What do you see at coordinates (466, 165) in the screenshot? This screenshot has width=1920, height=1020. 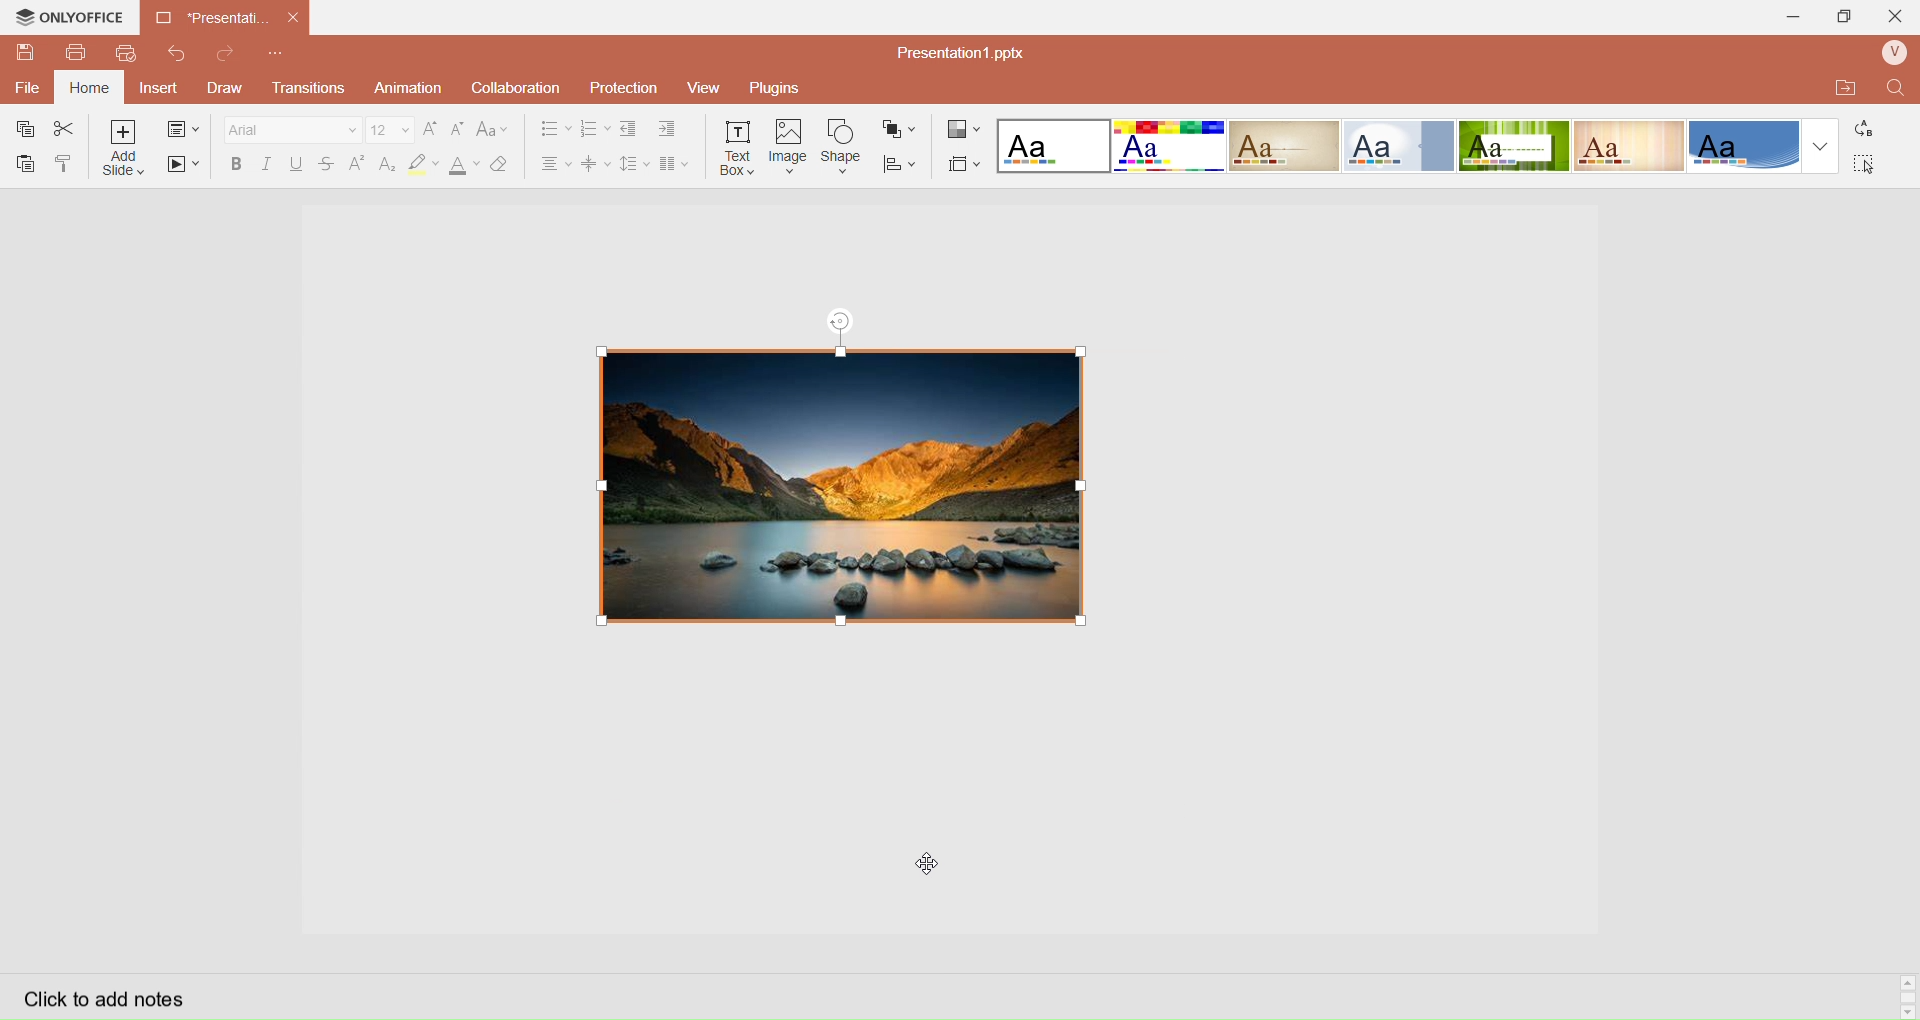 I see `Font Color` at bounding box center [466, 165].